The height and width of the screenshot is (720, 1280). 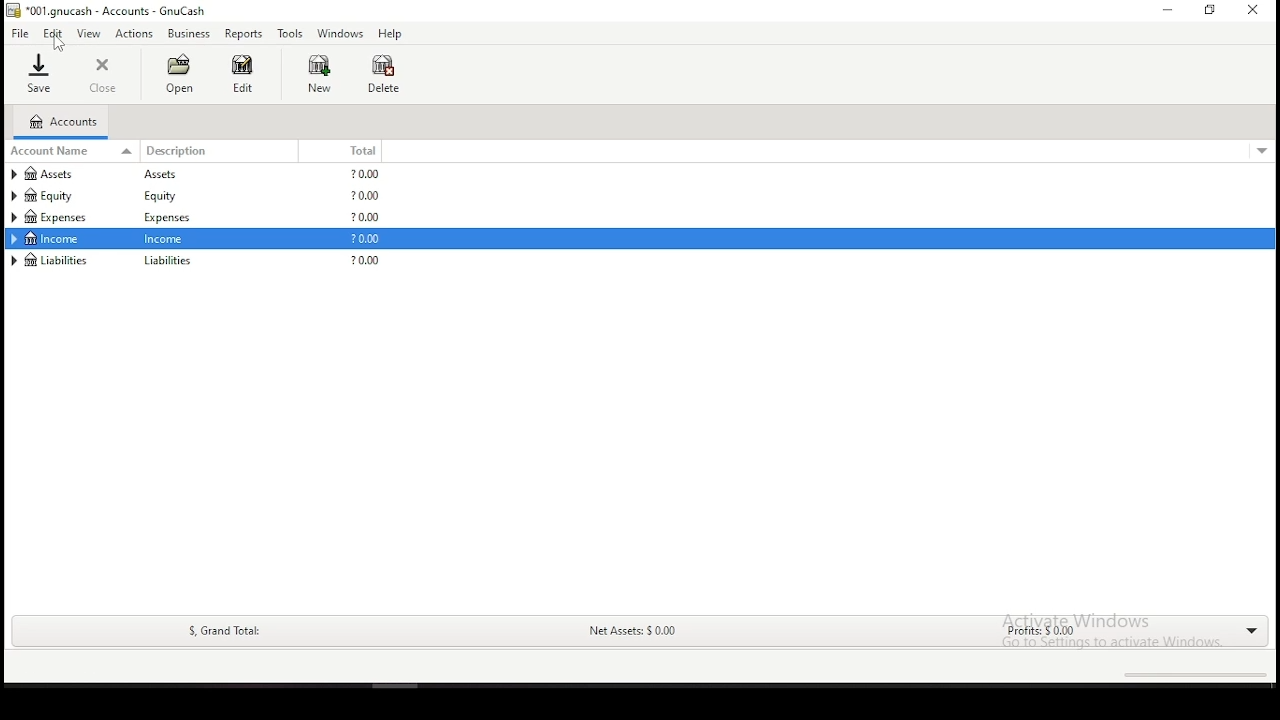 What do you see at coordinates (390, 35) in the screenshot?
I see `help` at bounding box center [390, 35].